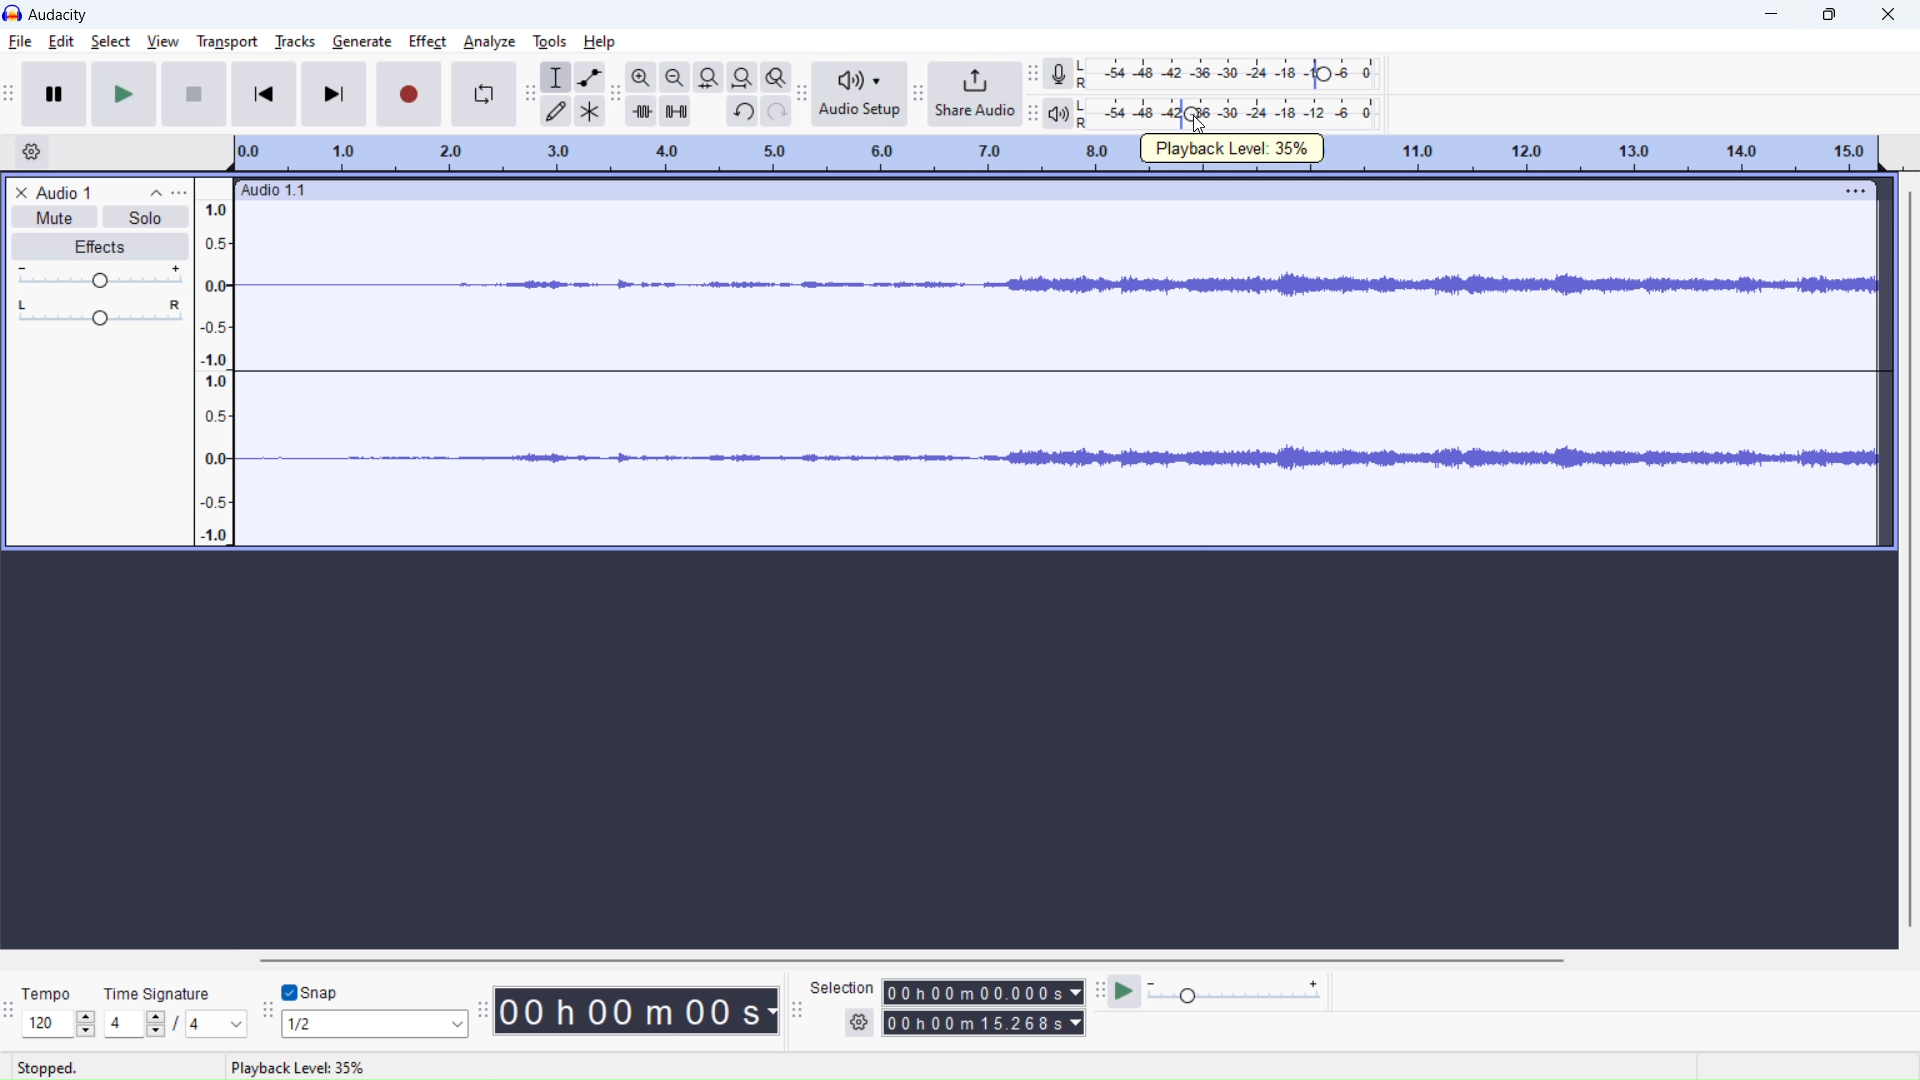 This screenshot has height=1080, width=1920. I want to click on recording meter, so click(1033, 74).